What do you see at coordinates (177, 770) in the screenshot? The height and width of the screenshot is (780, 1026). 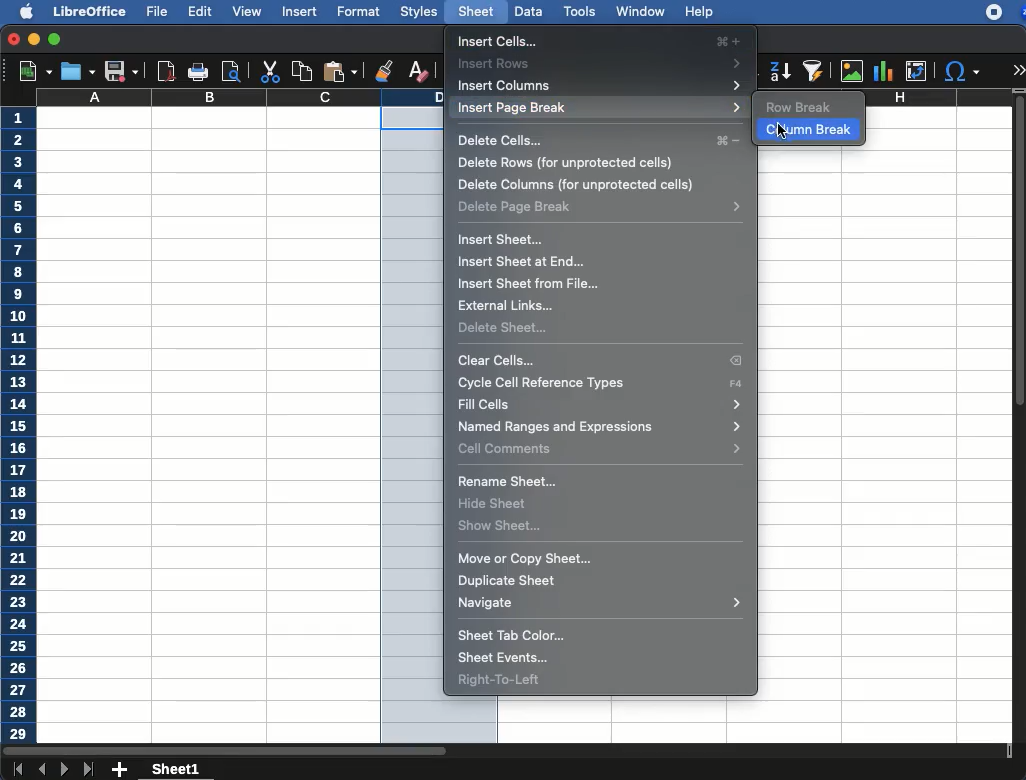 I see `sheet1` at bounding box center [177, 770].